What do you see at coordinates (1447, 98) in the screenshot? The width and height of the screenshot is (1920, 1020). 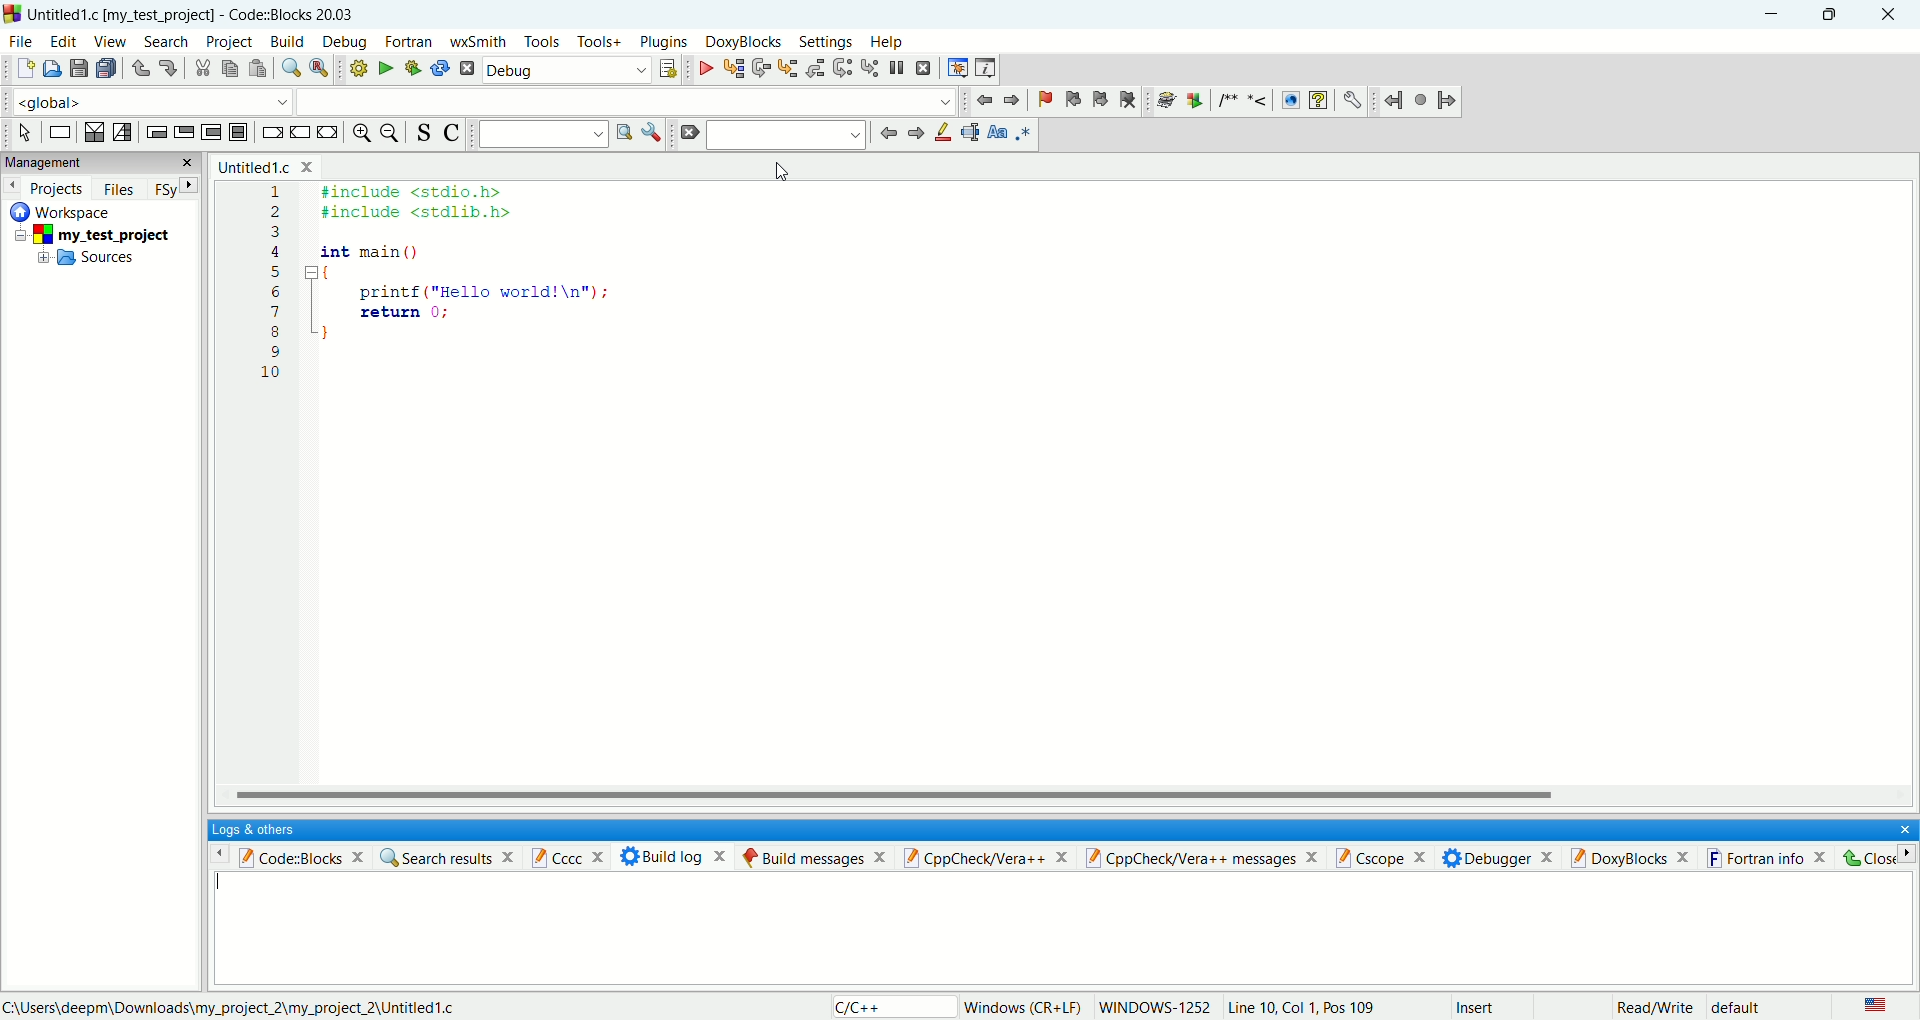 I see `jump forward` at bounding box center [1447, 98].